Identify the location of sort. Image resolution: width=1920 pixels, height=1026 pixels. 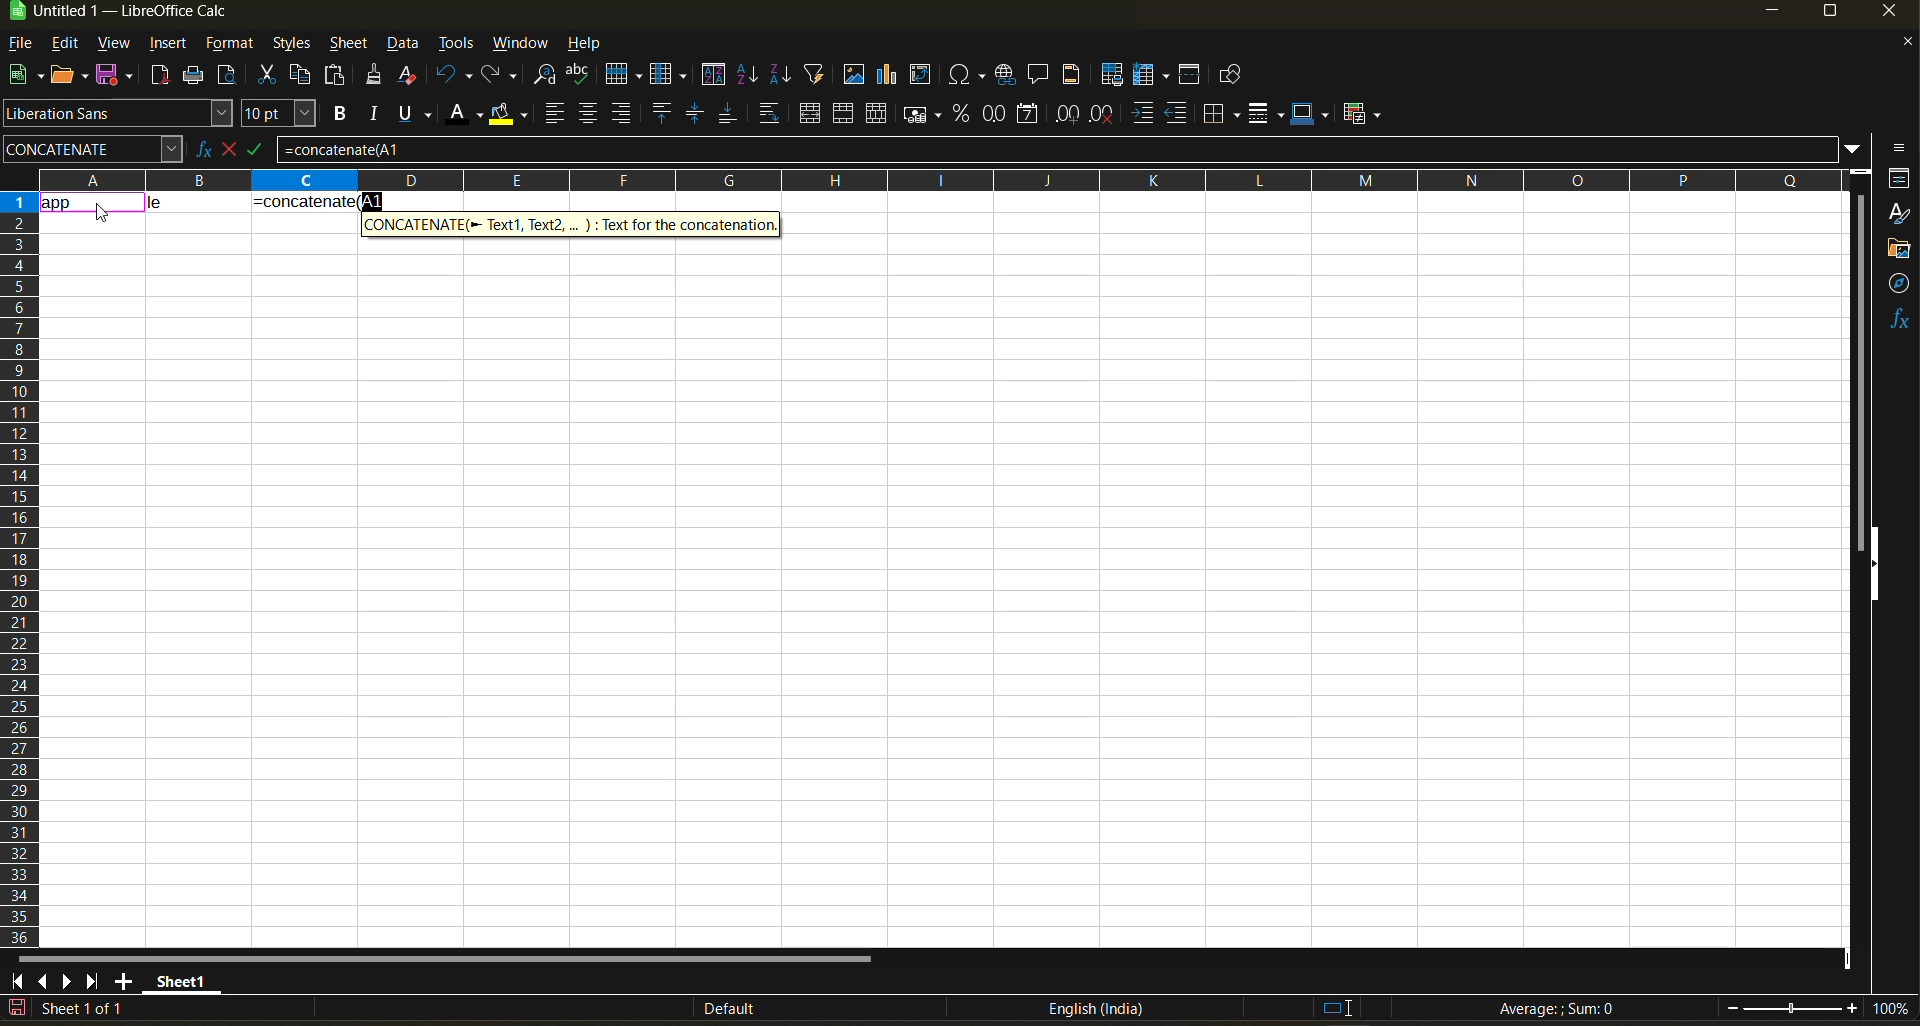
(718, 75).